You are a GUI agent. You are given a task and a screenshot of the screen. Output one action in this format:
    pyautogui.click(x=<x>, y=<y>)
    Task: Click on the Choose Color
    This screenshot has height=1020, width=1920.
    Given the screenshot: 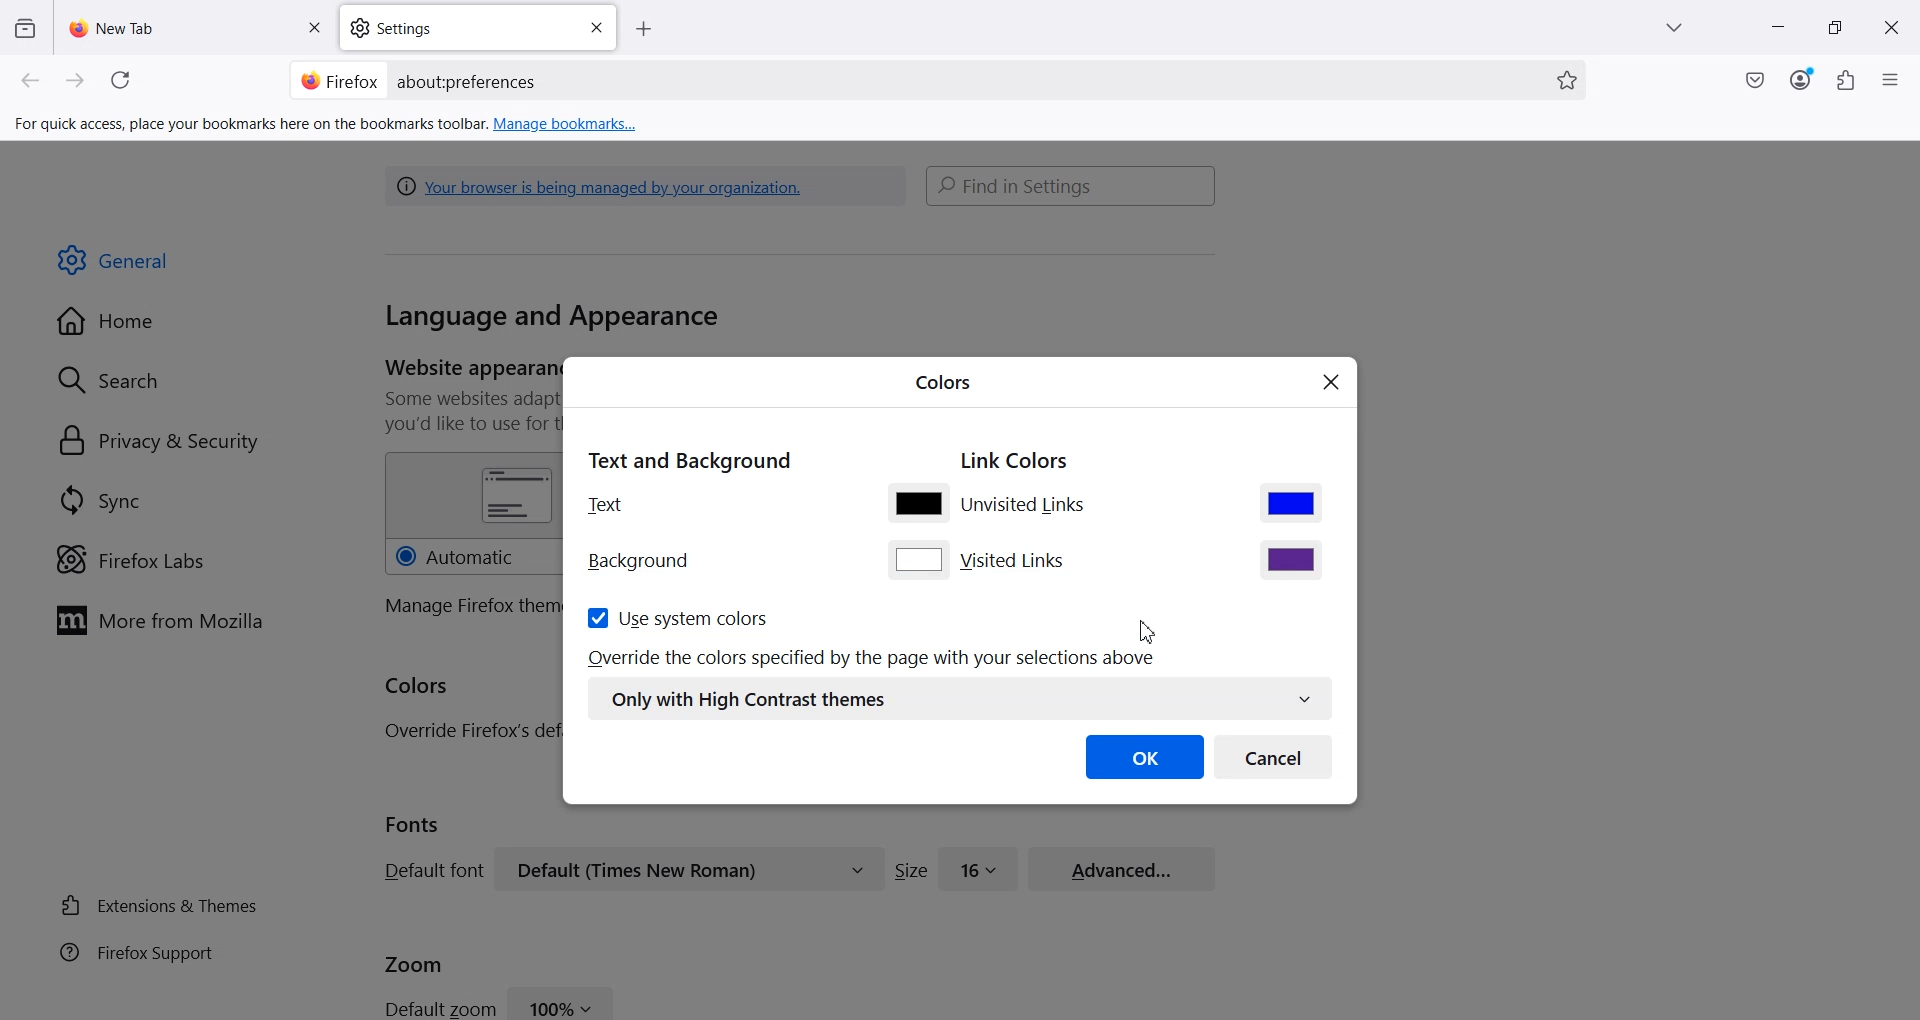 What is the action you would take?
    pyautogui.click(x=1291, y=502)
    